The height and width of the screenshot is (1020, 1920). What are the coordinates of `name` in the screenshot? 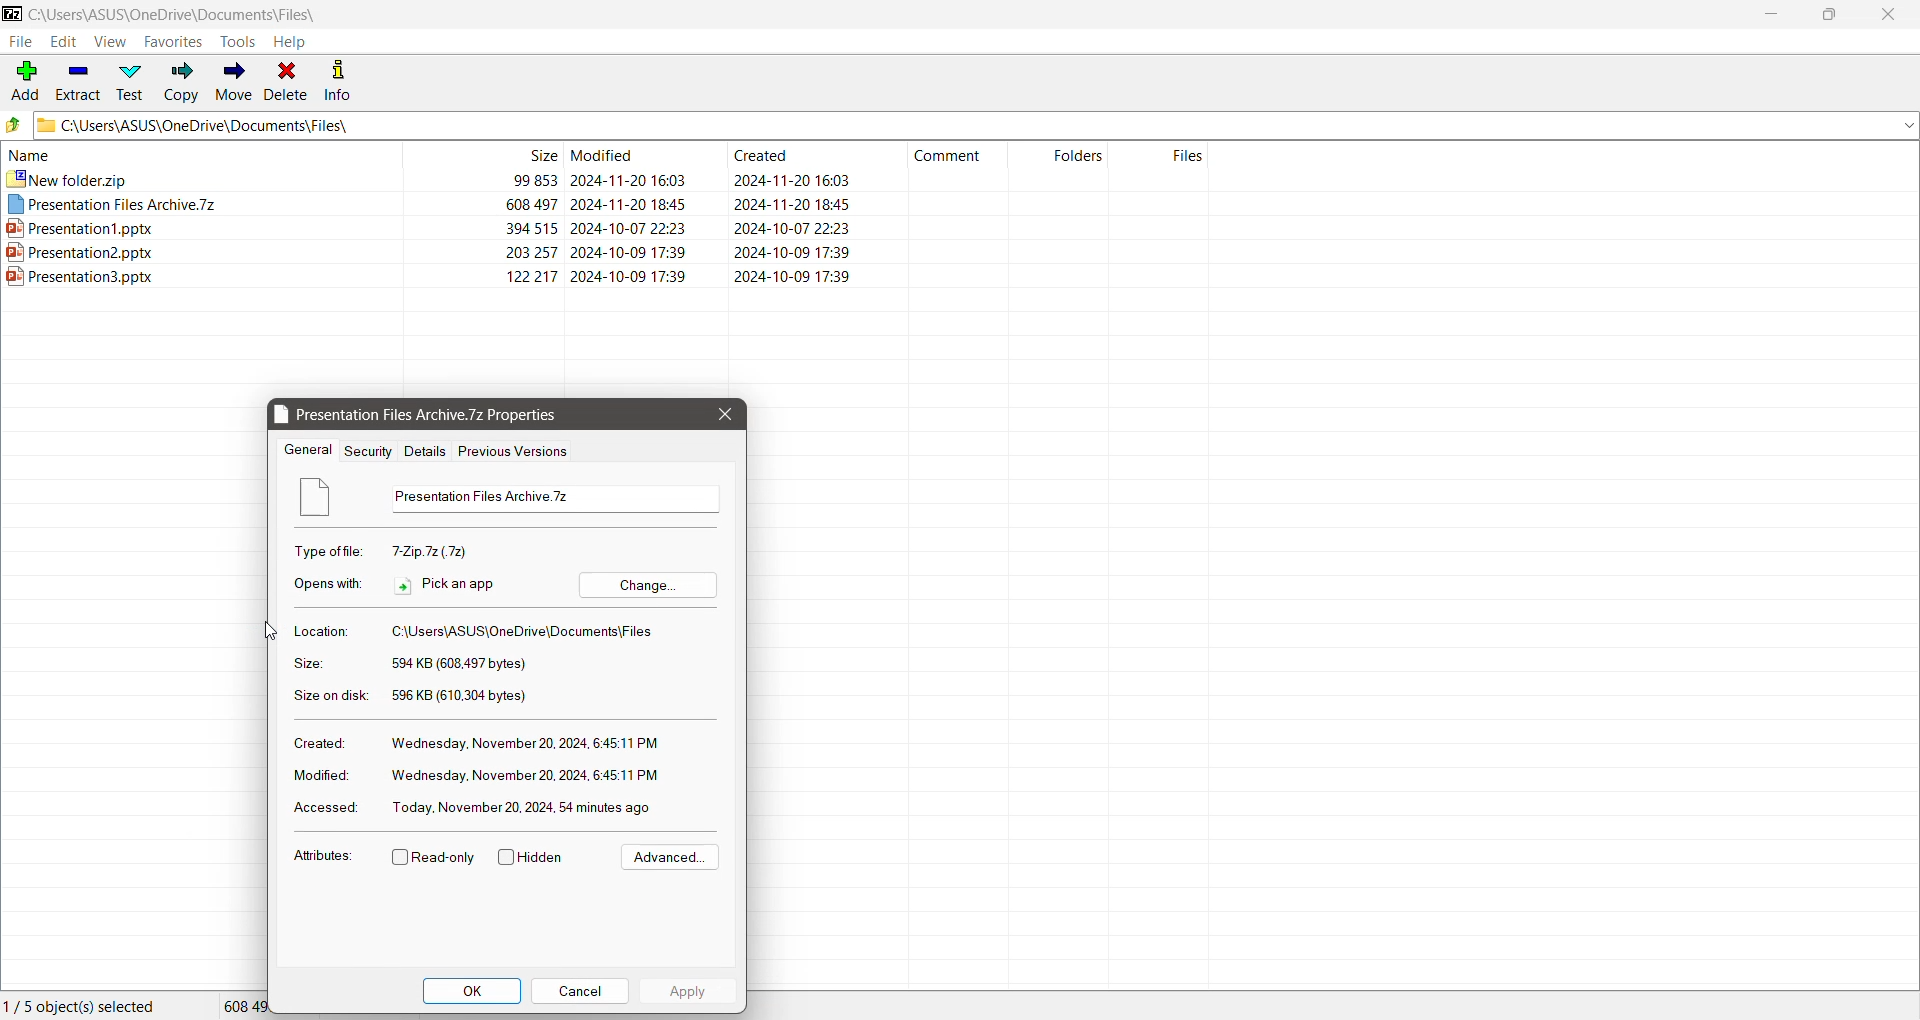 It's located at (198, 154).